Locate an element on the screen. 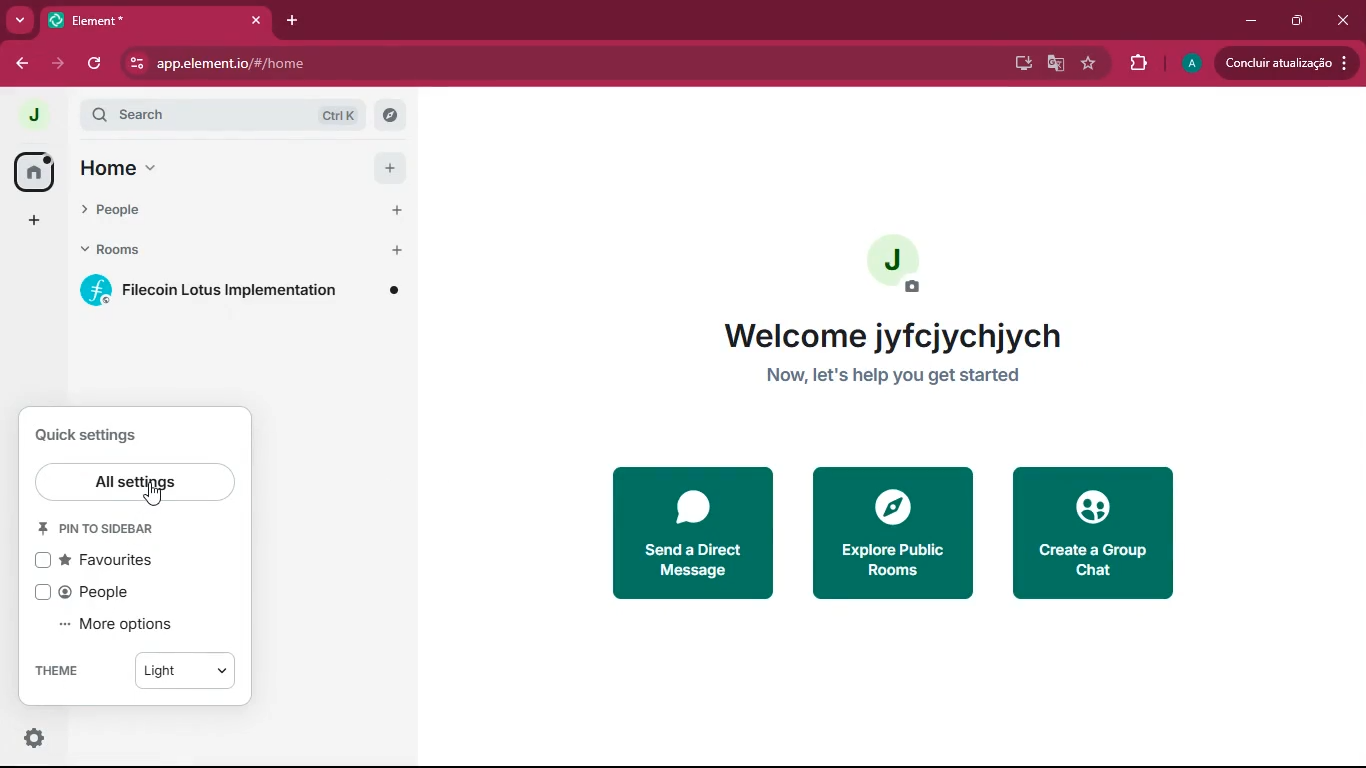  favourite is located at coordinates (1093, 63).